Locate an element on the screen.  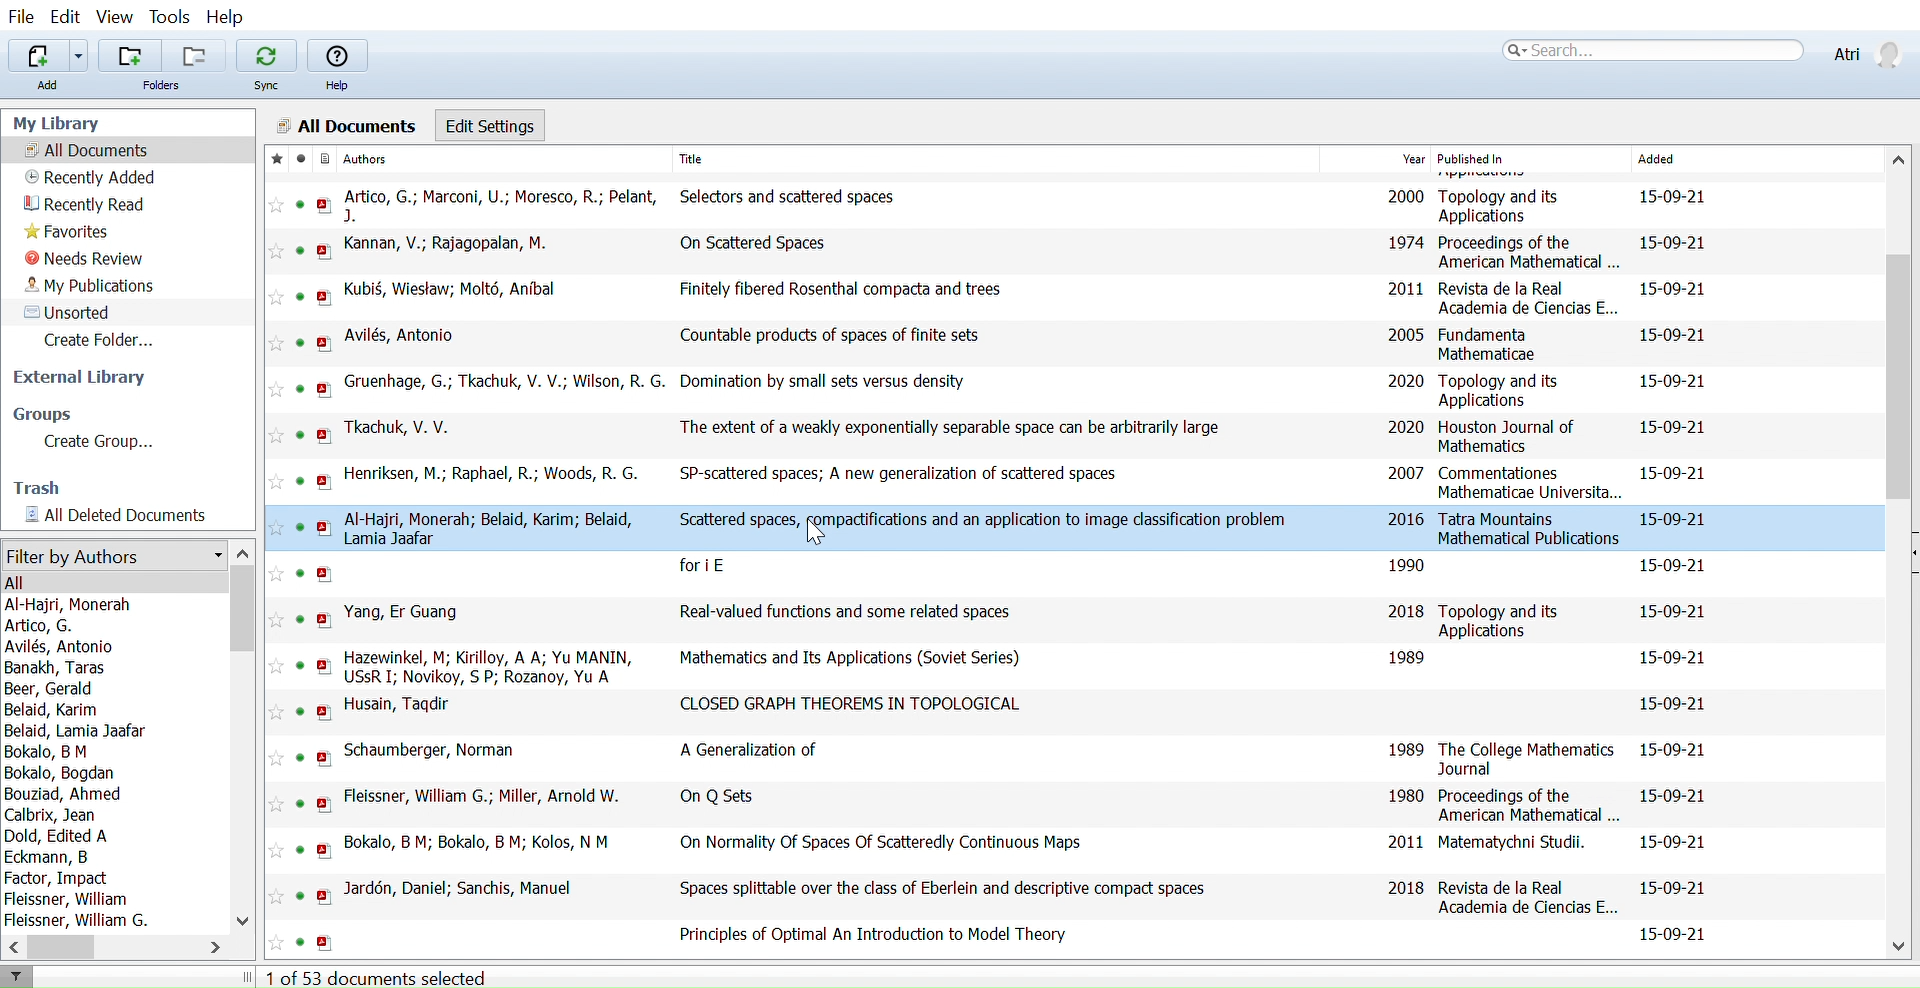
Henriksen, M; Raphael, R; Woods, R.G. is located at coordinates (489, 472).